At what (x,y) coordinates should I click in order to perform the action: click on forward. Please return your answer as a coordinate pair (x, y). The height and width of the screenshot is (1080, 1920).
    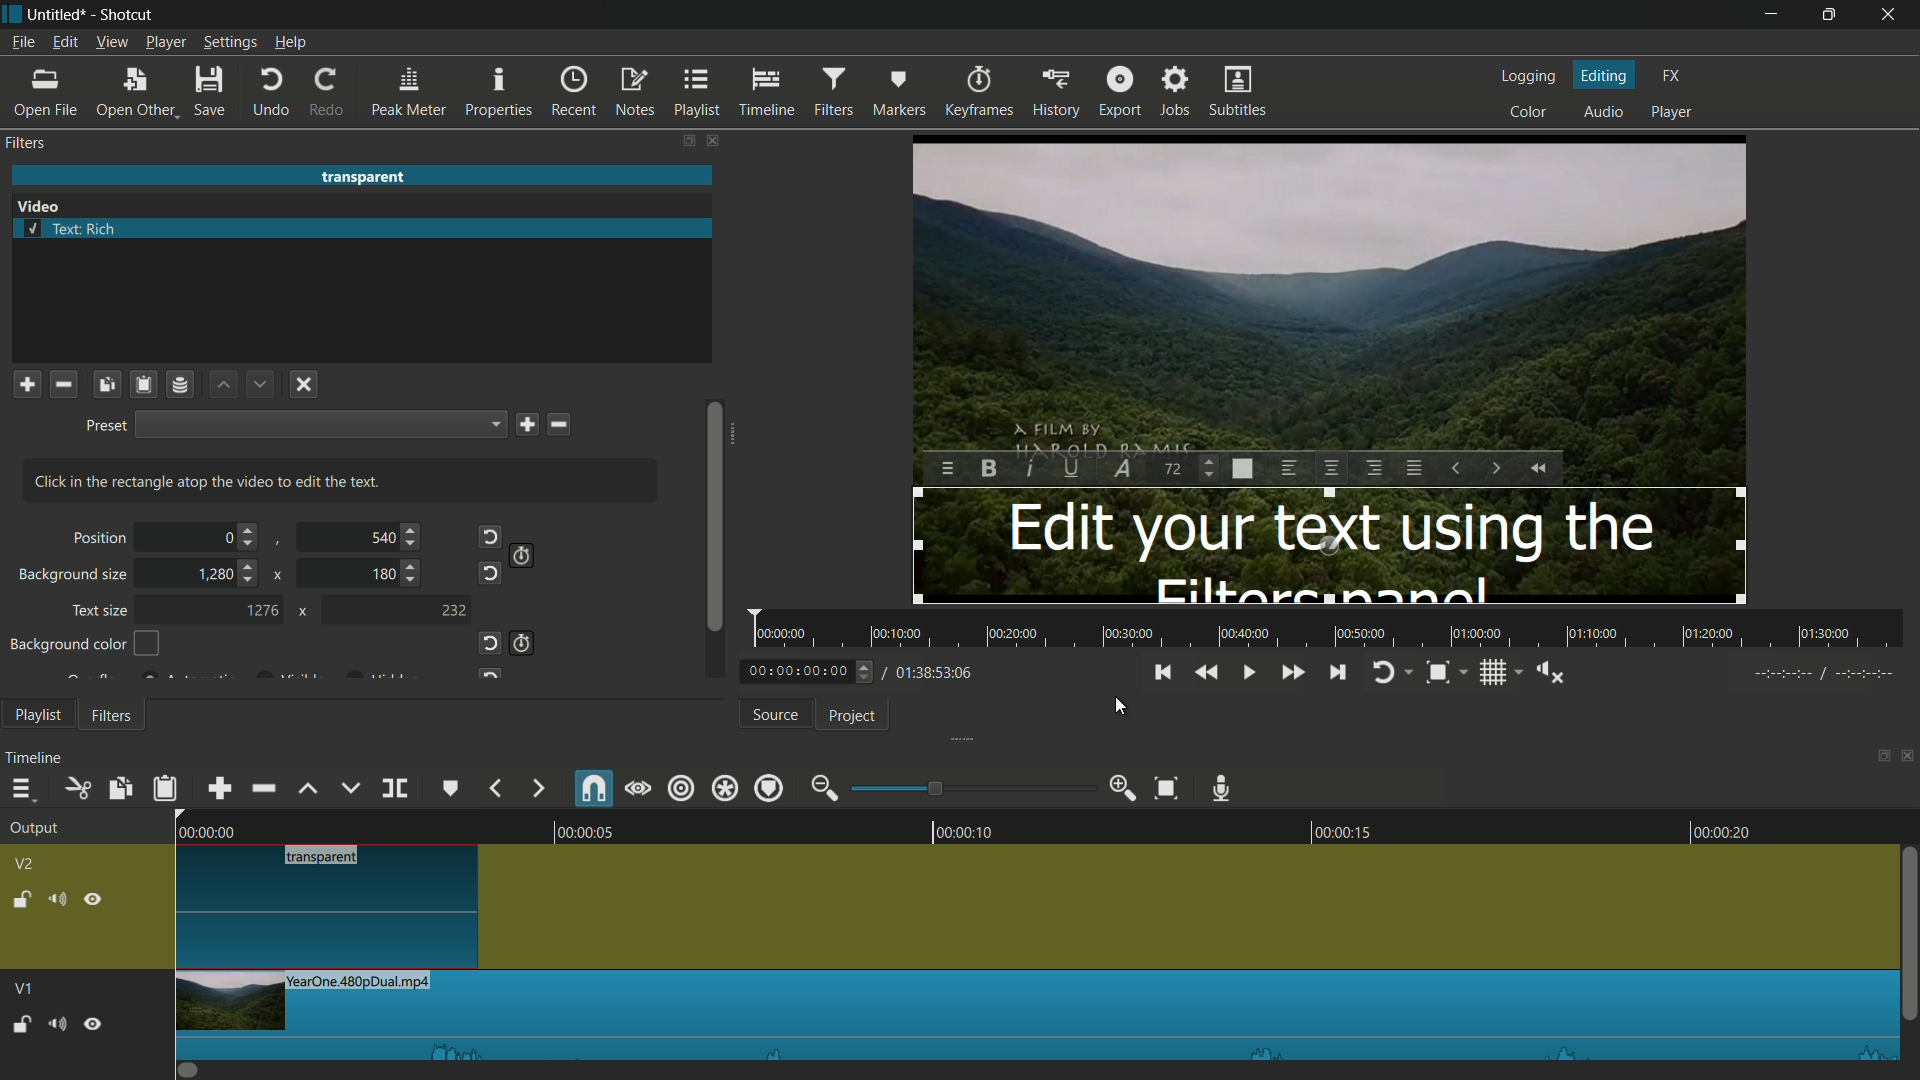
    Looking at the image, I should click on (537, 788).